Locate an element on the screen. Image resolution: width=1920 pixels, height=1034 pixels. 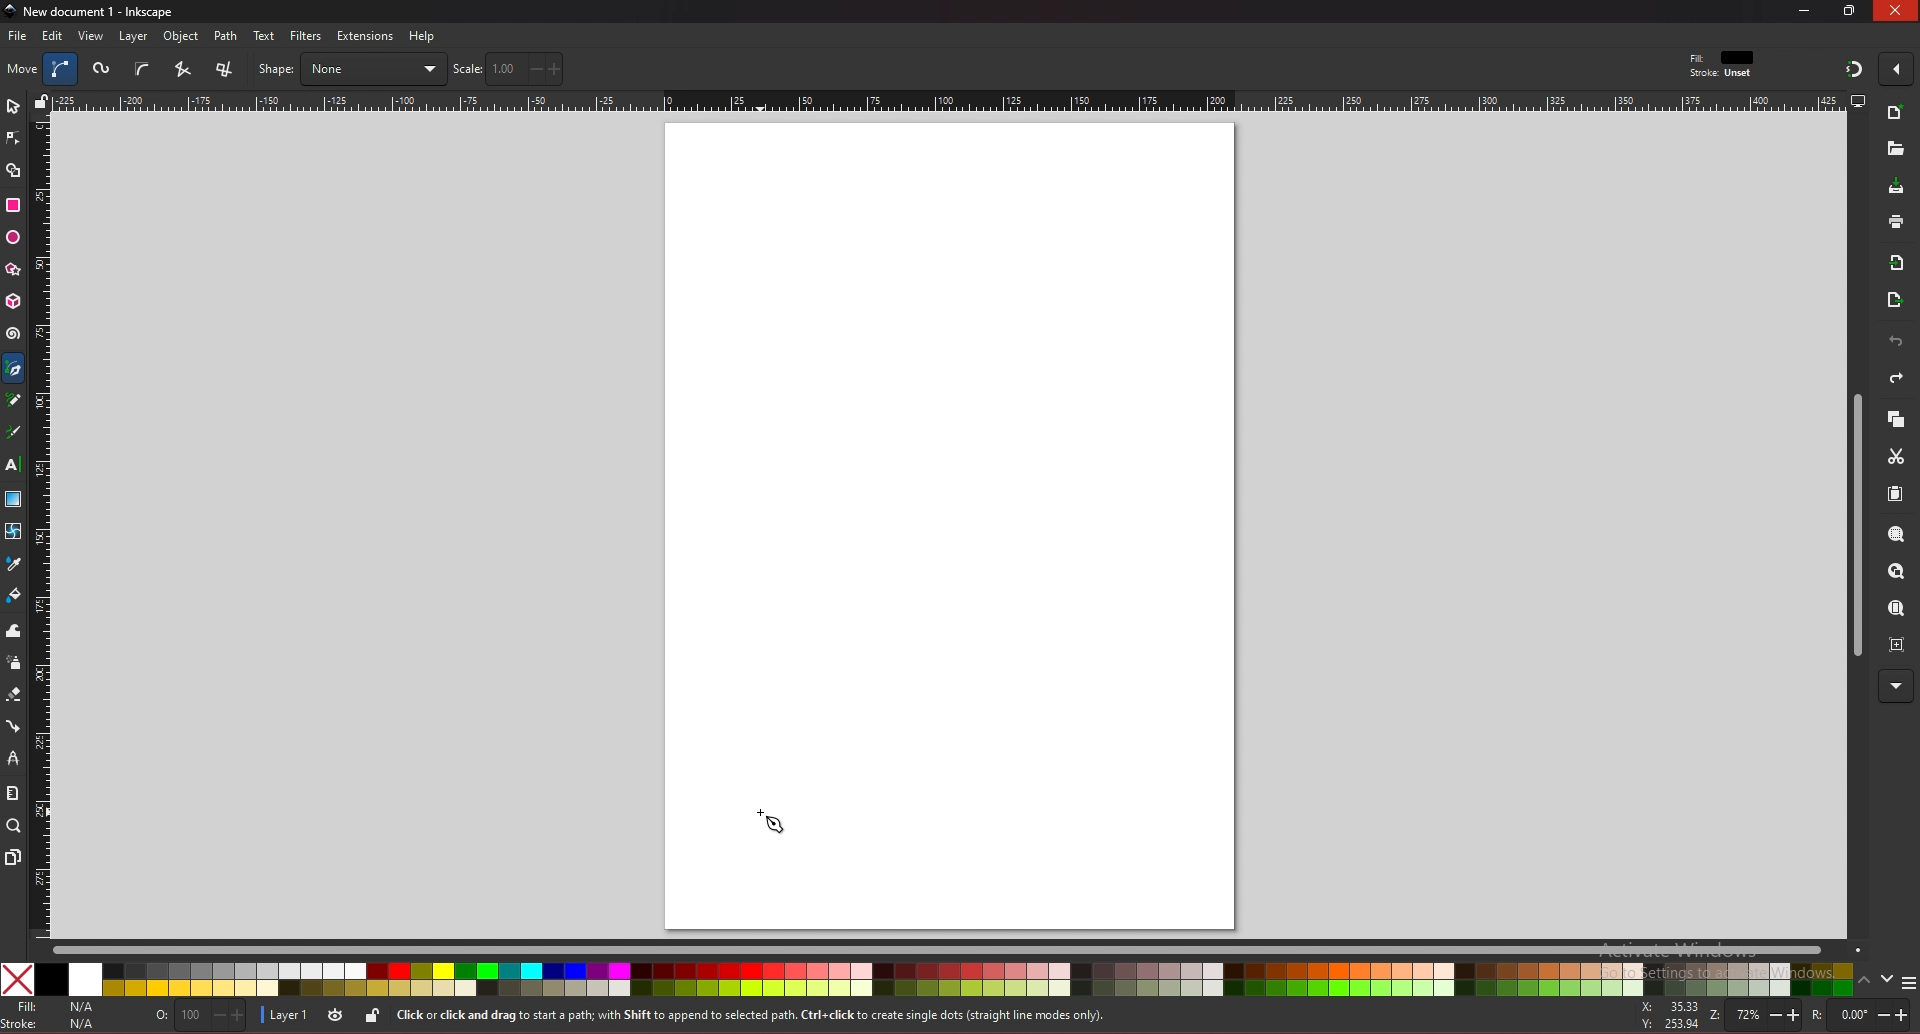
paint bucket is located at coordinates (14, 594).